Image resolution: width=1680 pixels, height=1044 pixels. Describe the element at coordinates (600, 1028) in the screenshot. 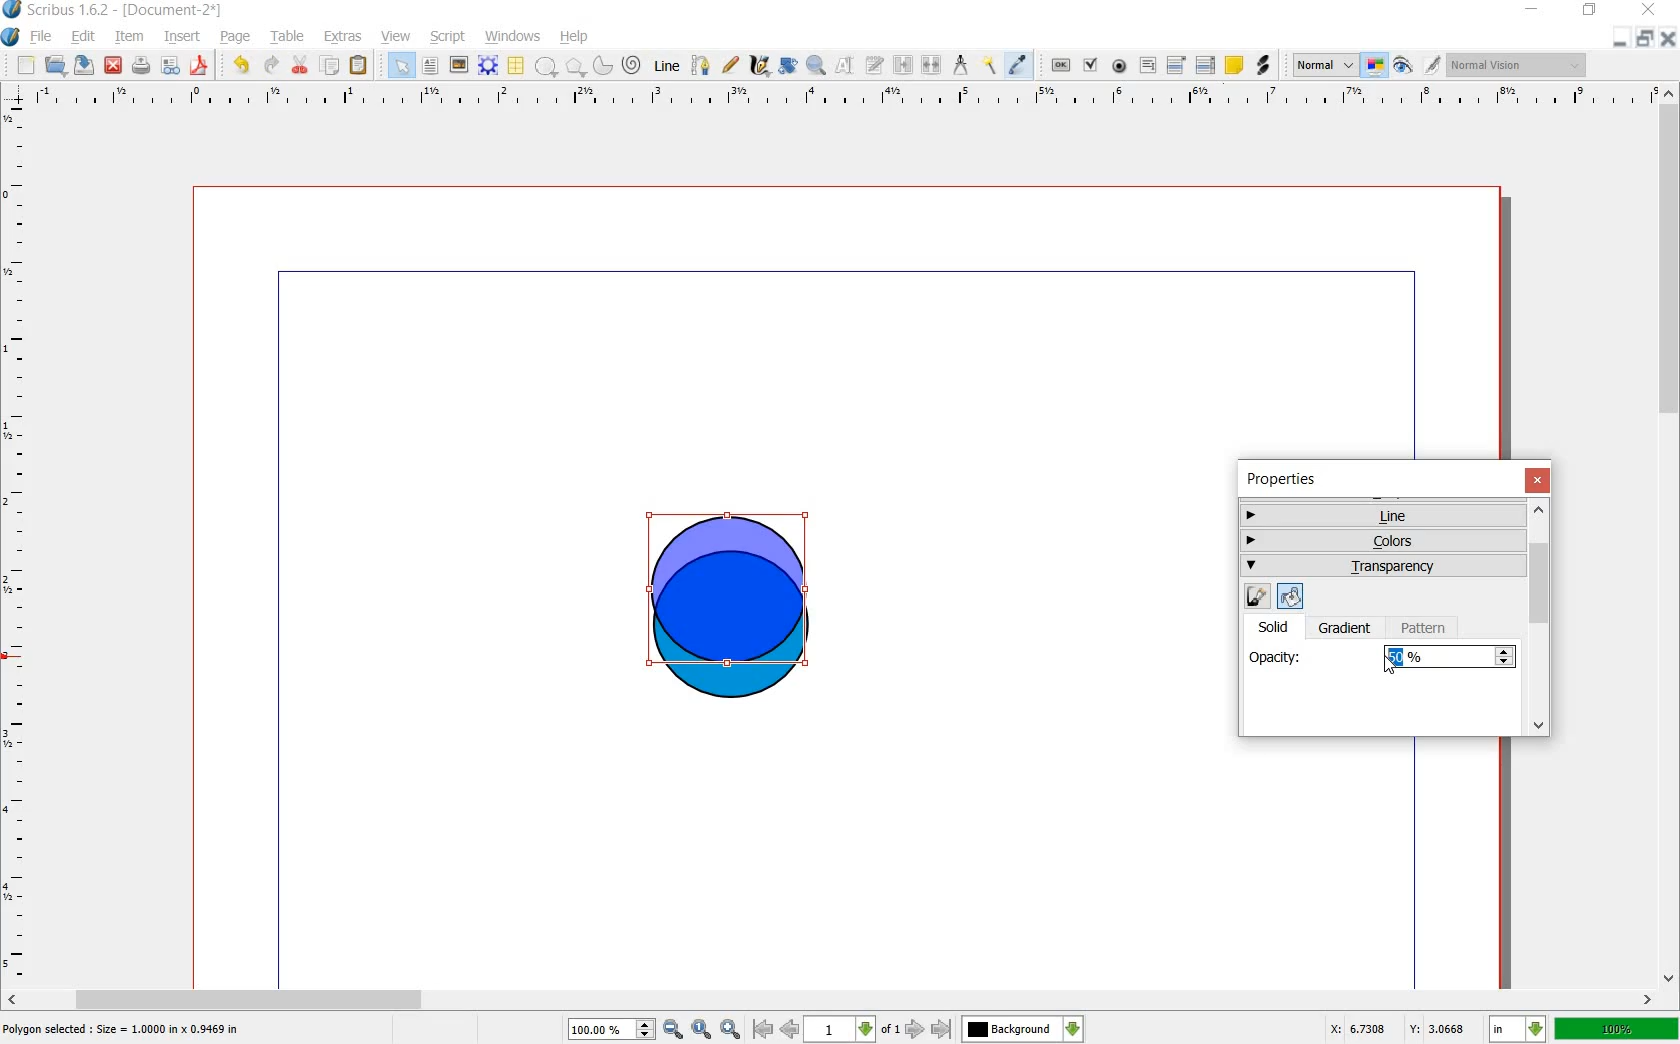

I see `100%` at that location.